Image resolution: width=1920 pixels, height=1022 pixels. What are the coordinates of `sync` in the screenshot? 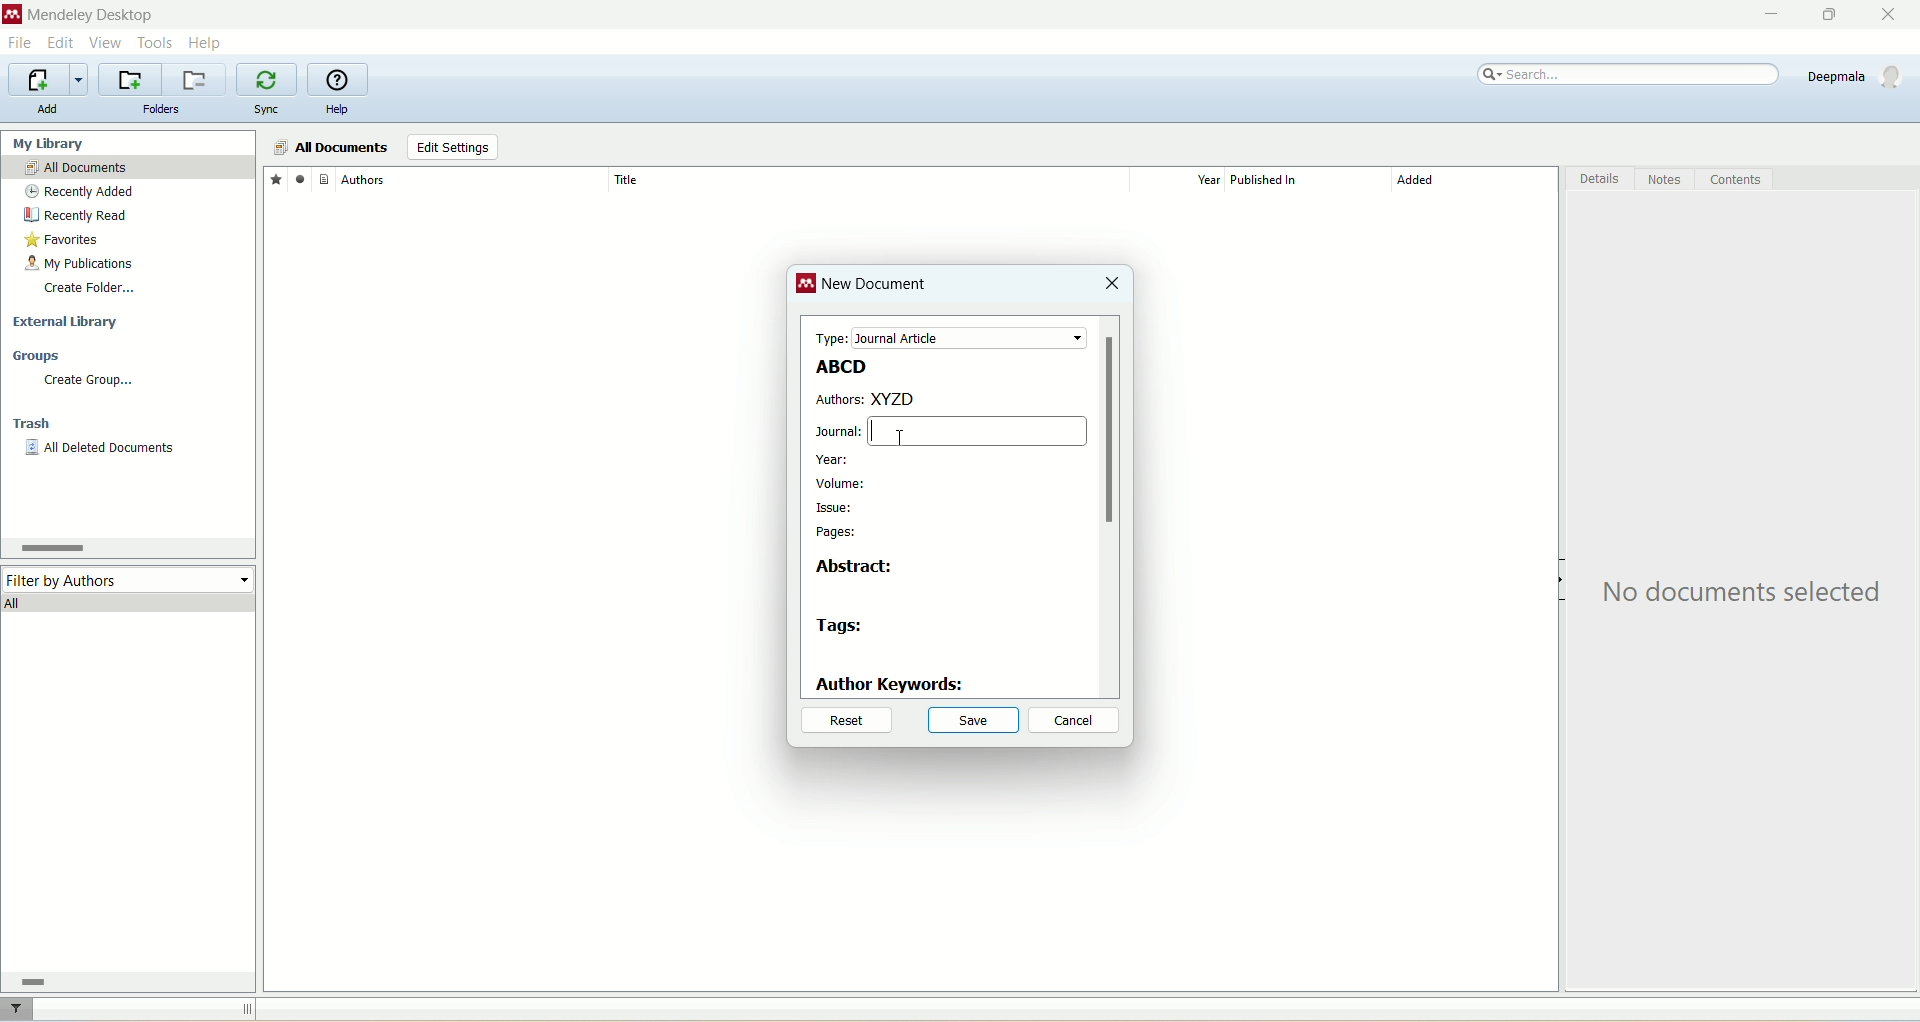 It's located at (269, 110).